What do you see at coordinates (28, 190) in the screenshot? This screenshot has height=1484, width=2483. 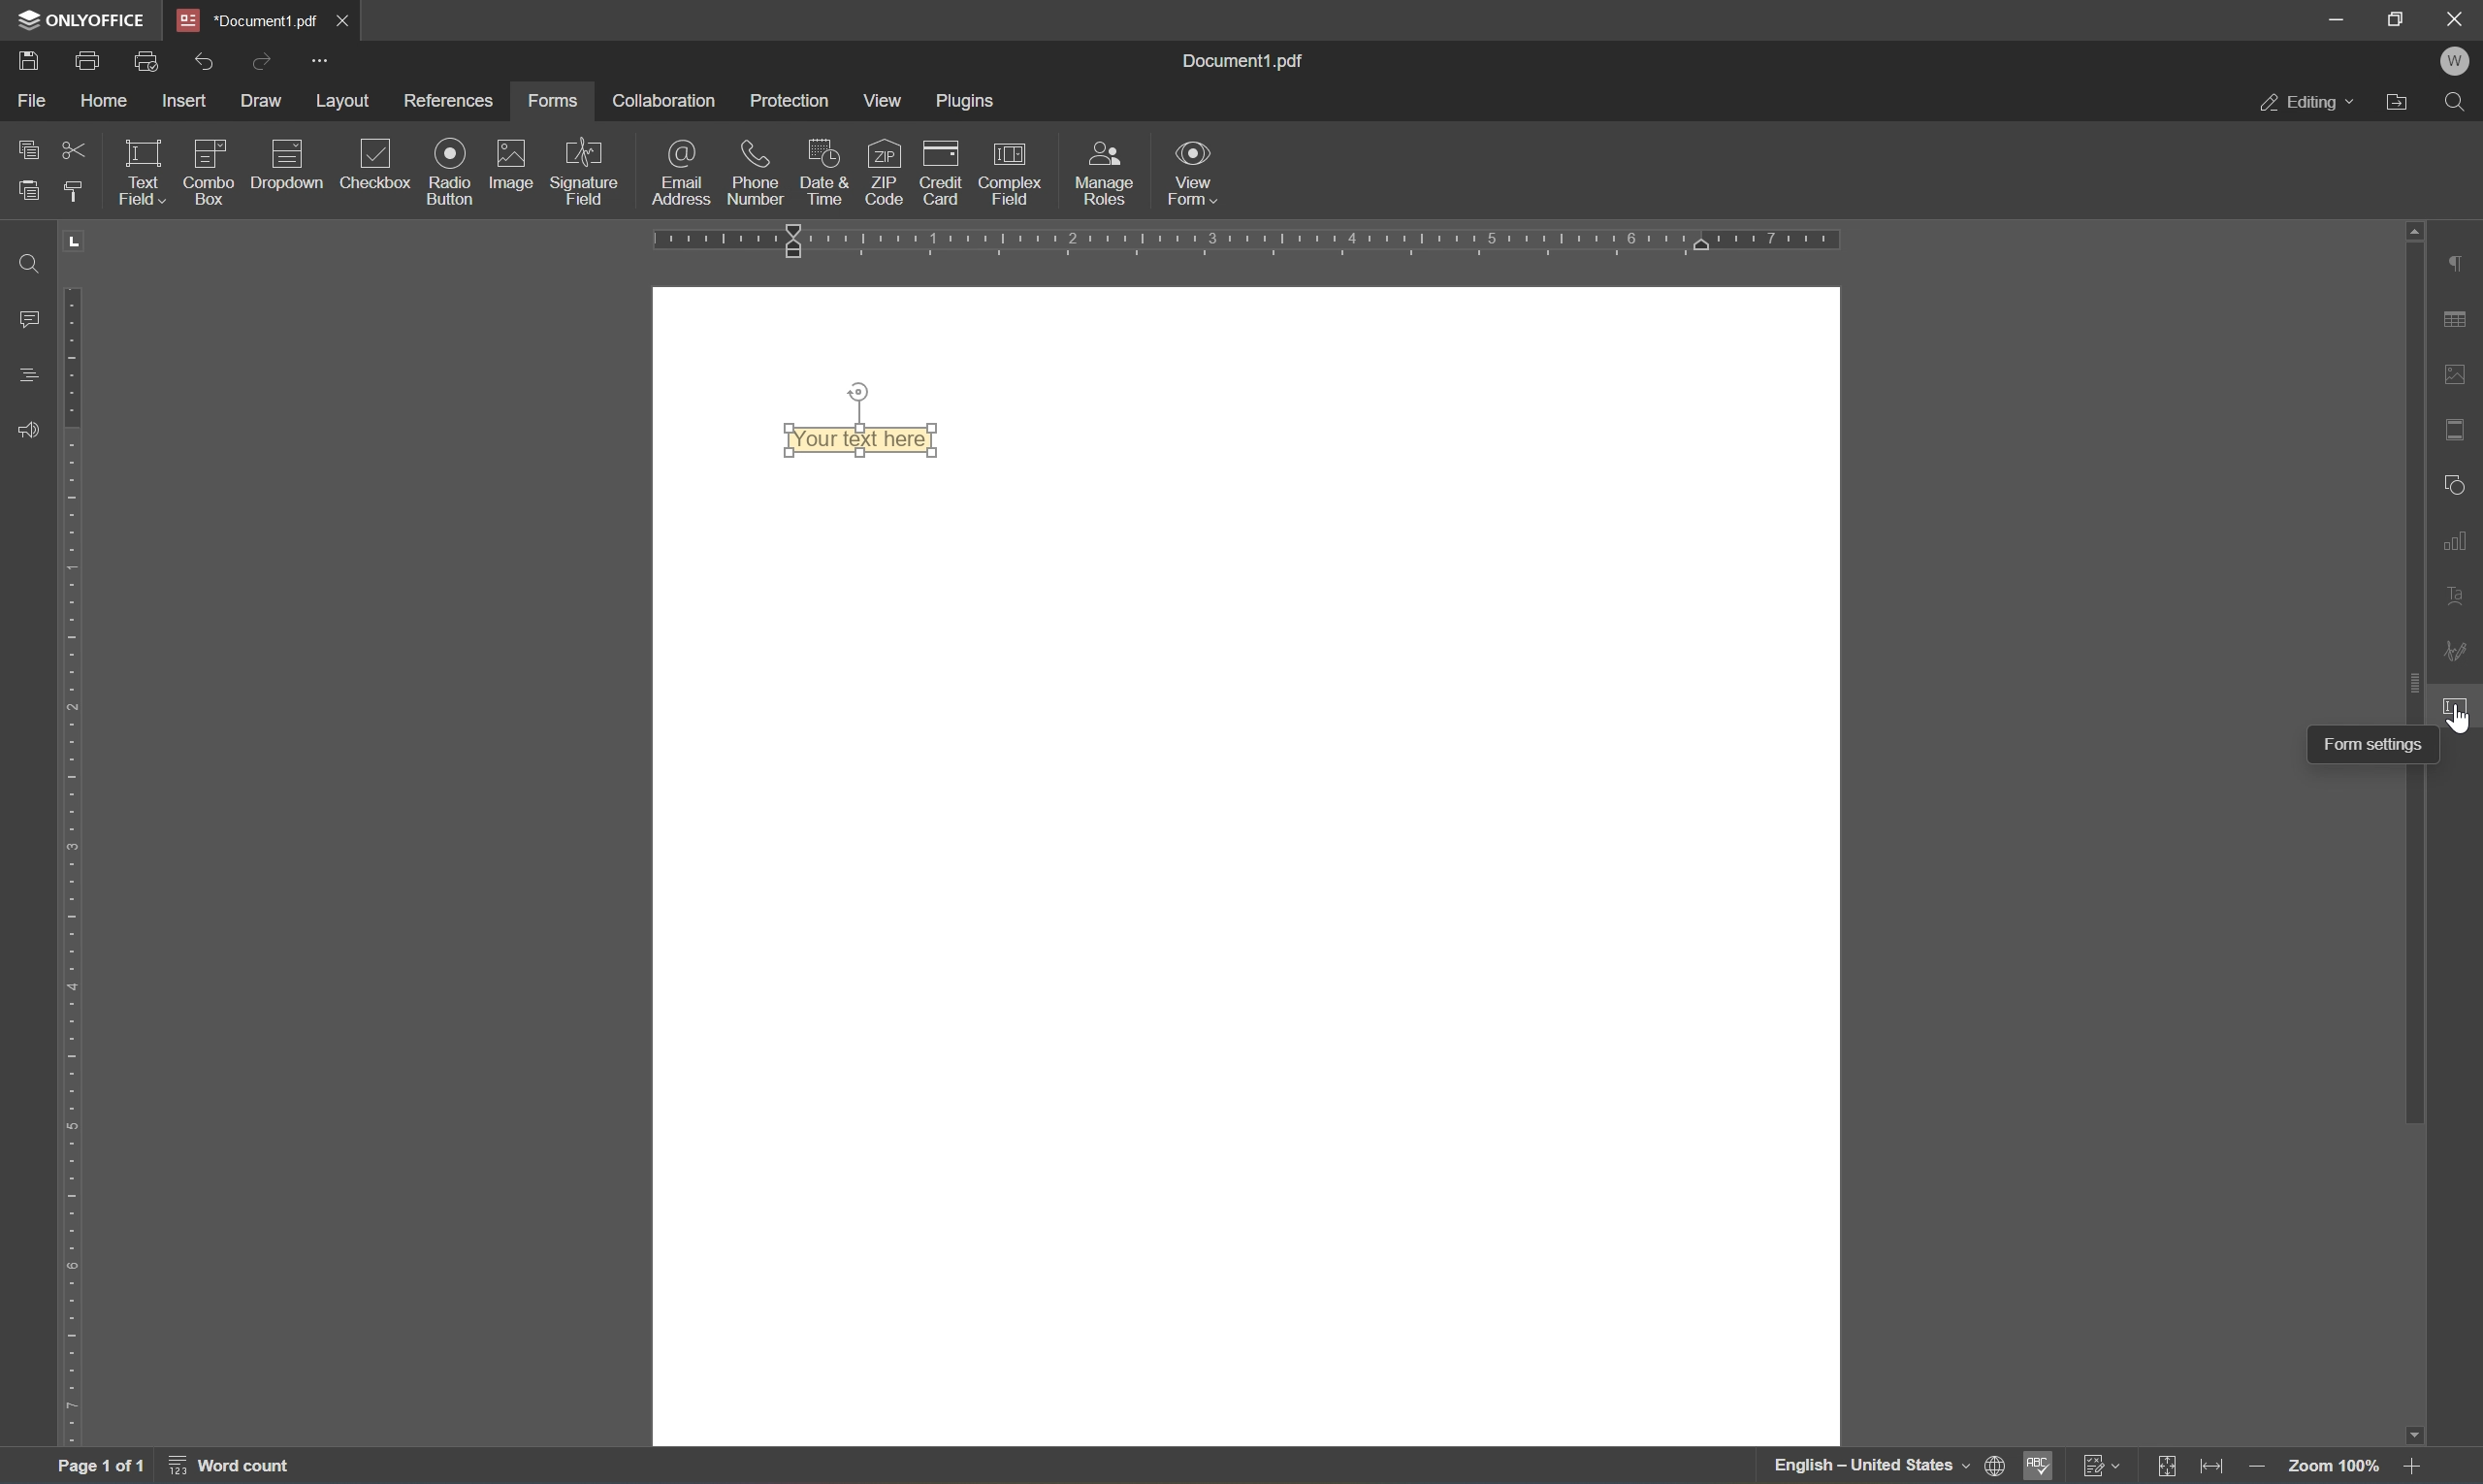 I see `paste` at bounding box center [28, 190].